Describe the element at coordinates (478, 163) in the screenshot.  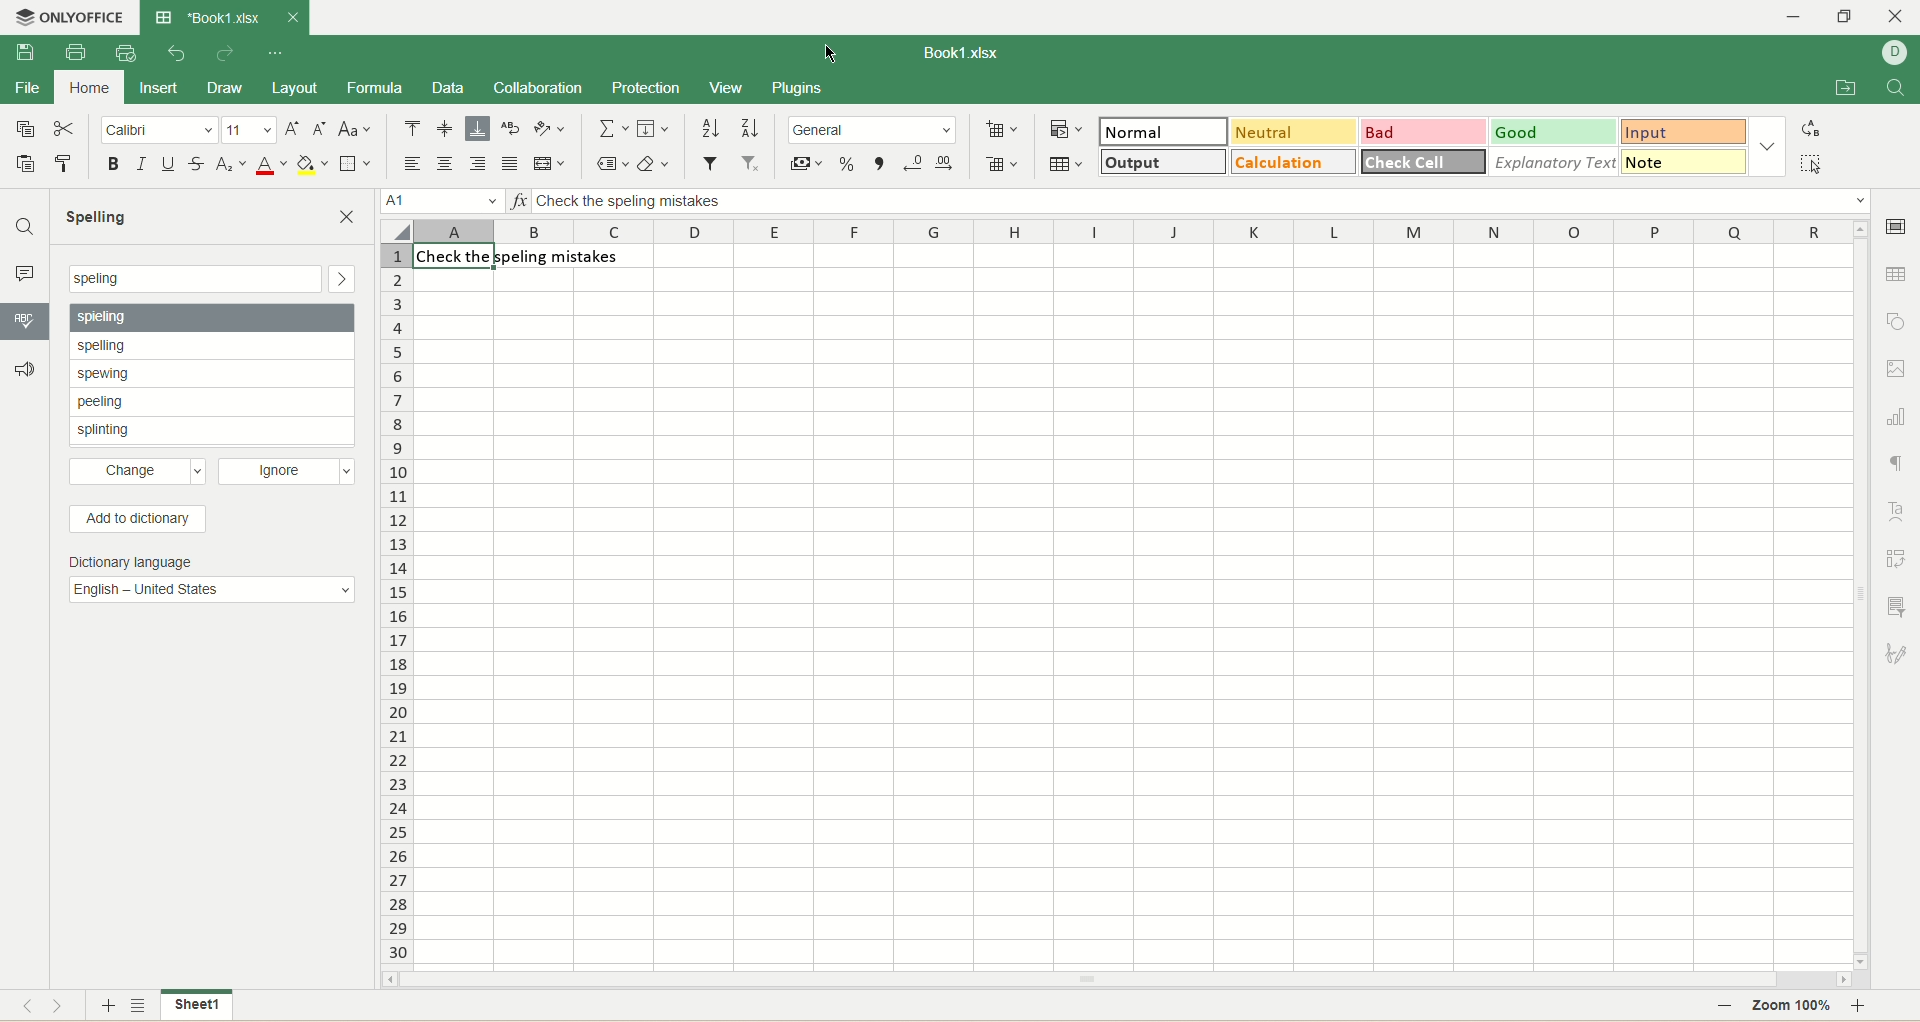
I see `align right` at that location.